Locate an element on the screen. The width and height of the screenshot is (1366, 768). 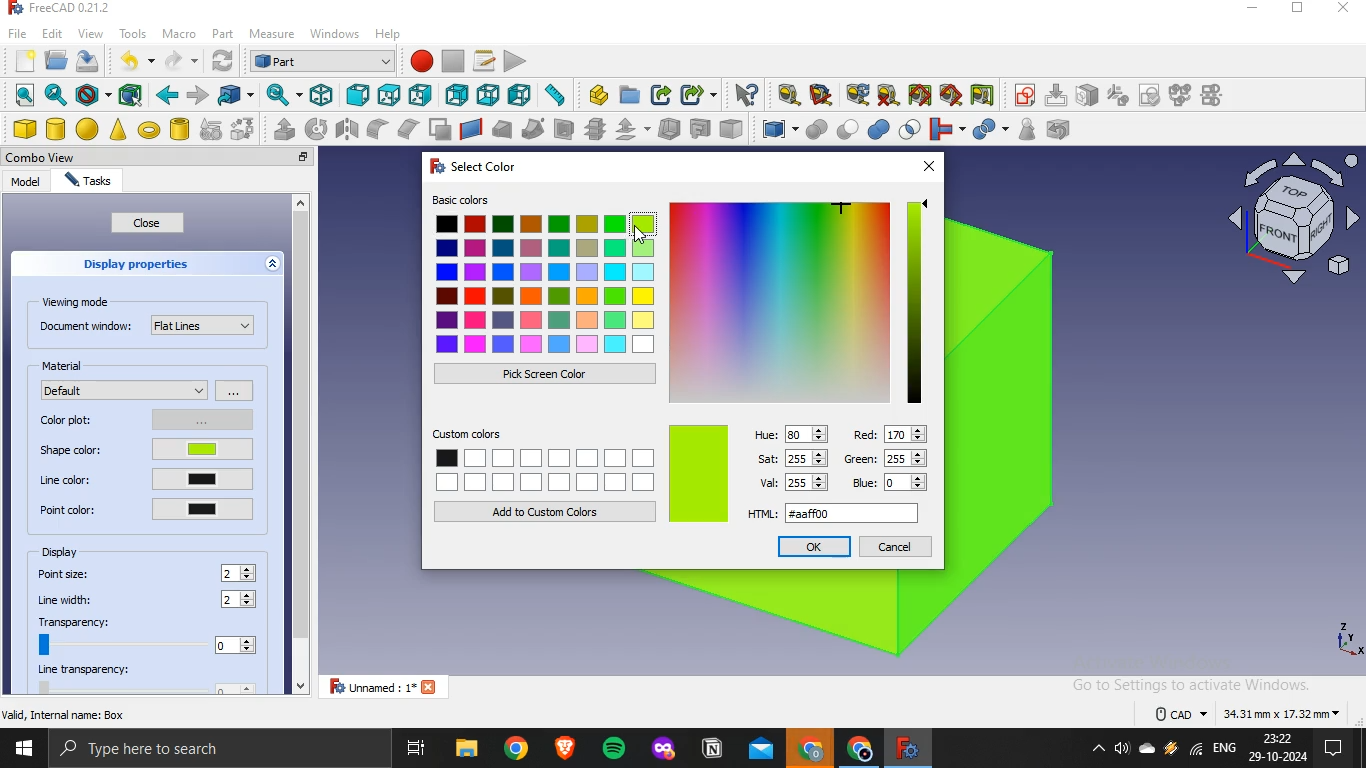
create projection on surface is located at coordinates (699, 128).